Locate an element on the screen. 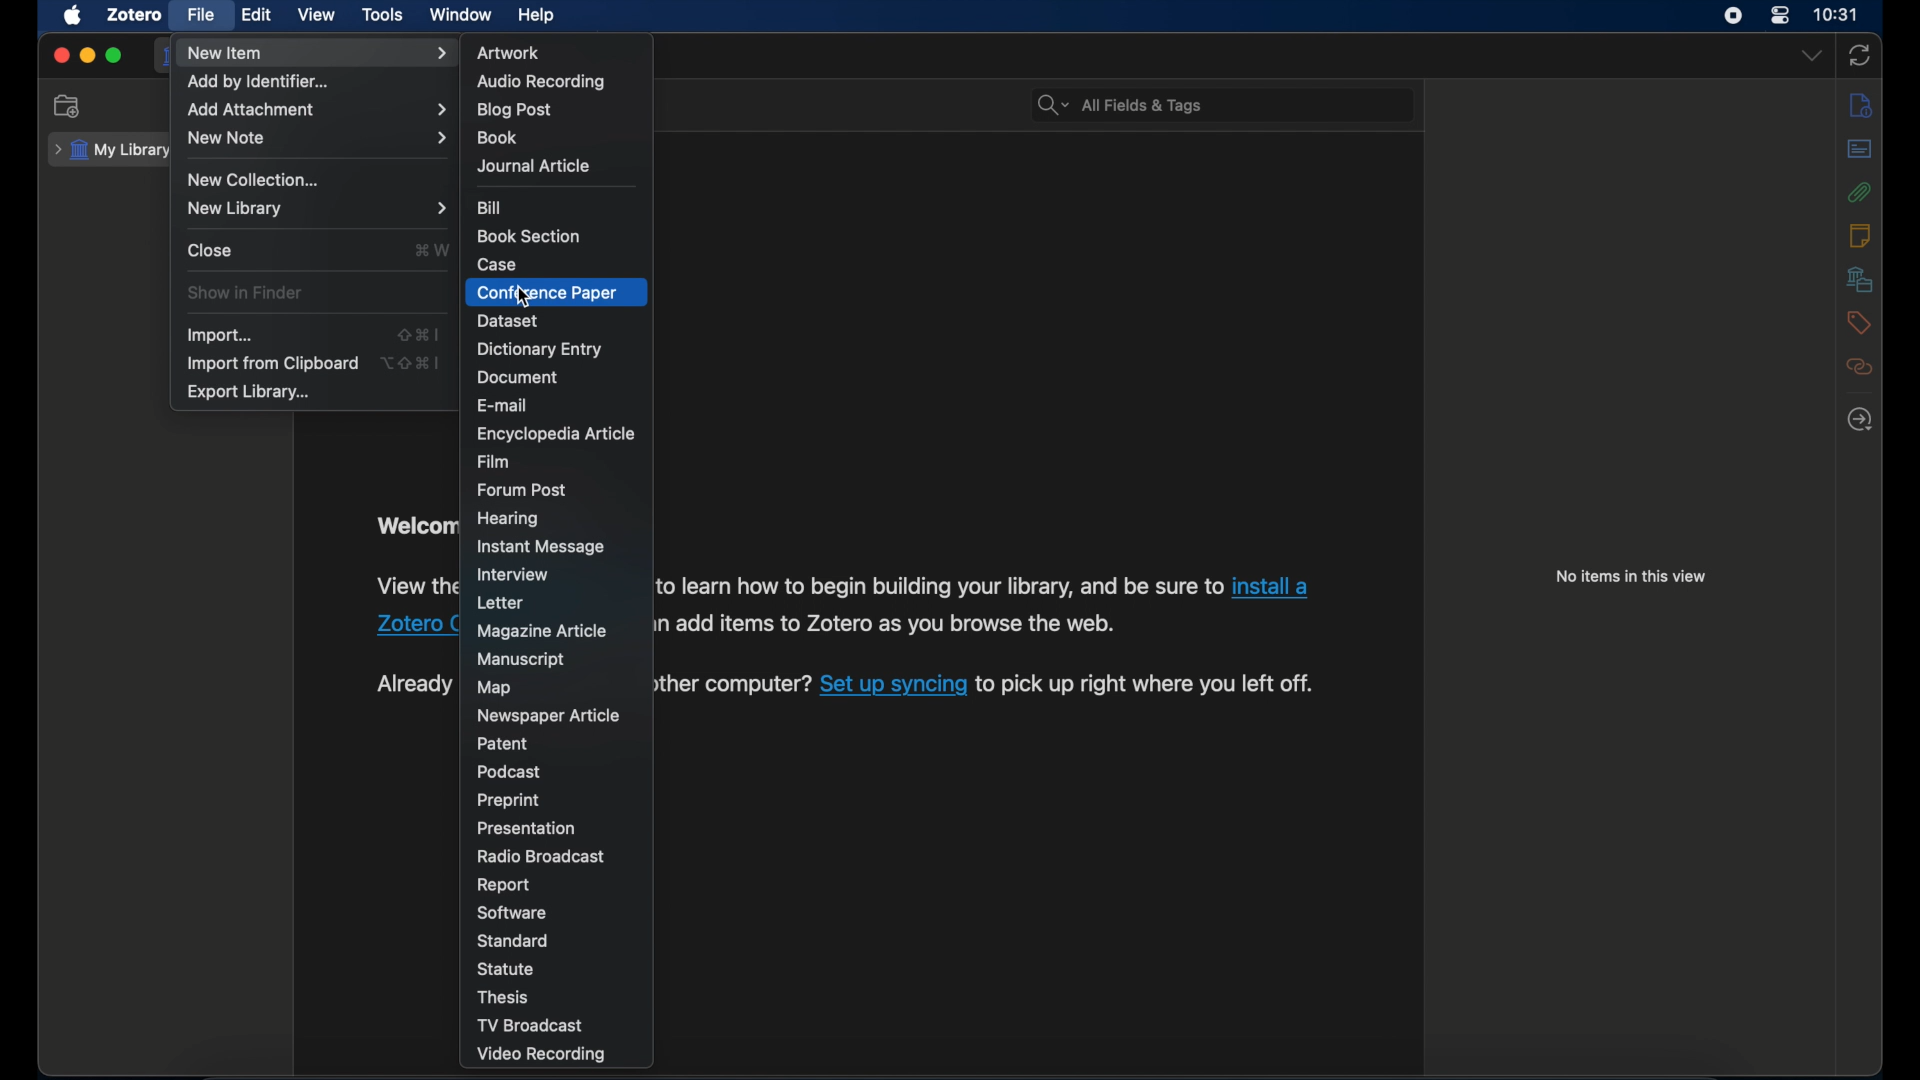 The image size is (1920, 1080). software is located at coordinates (515, 913).